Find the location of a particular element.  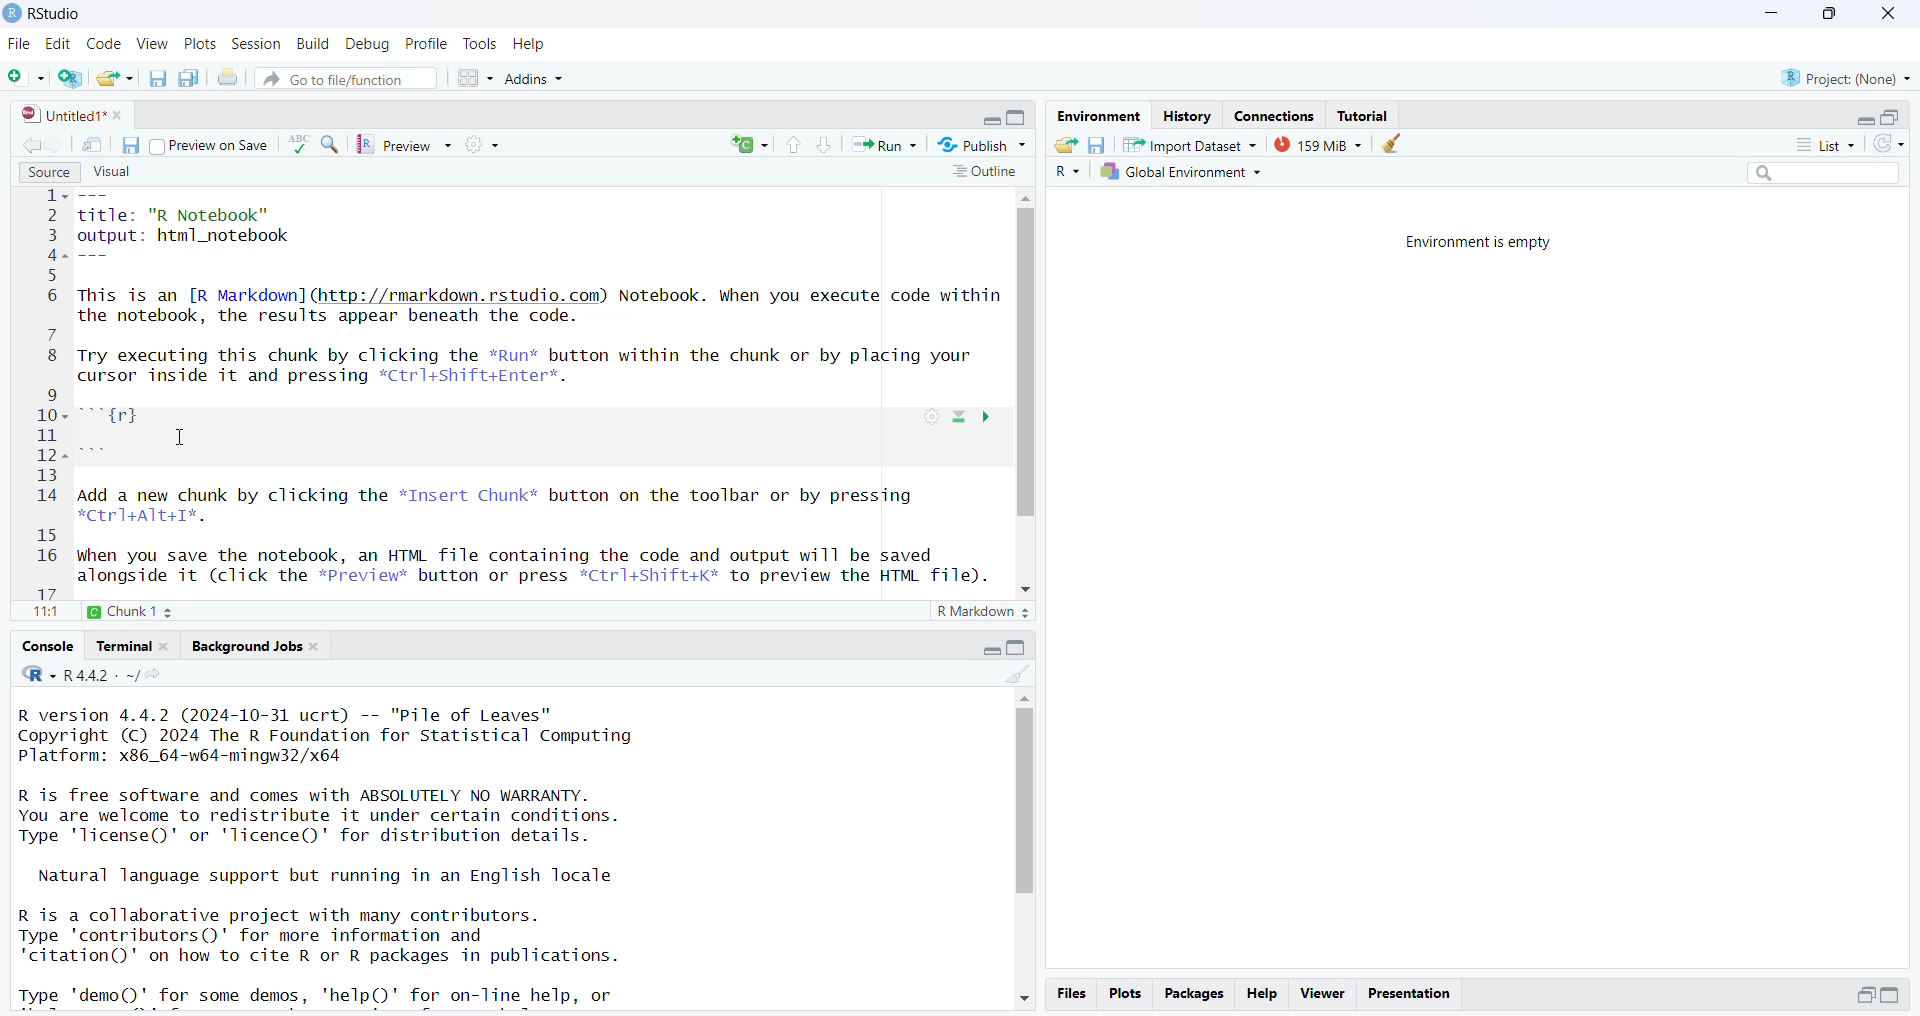

files is located at coordinates (1071, 994).